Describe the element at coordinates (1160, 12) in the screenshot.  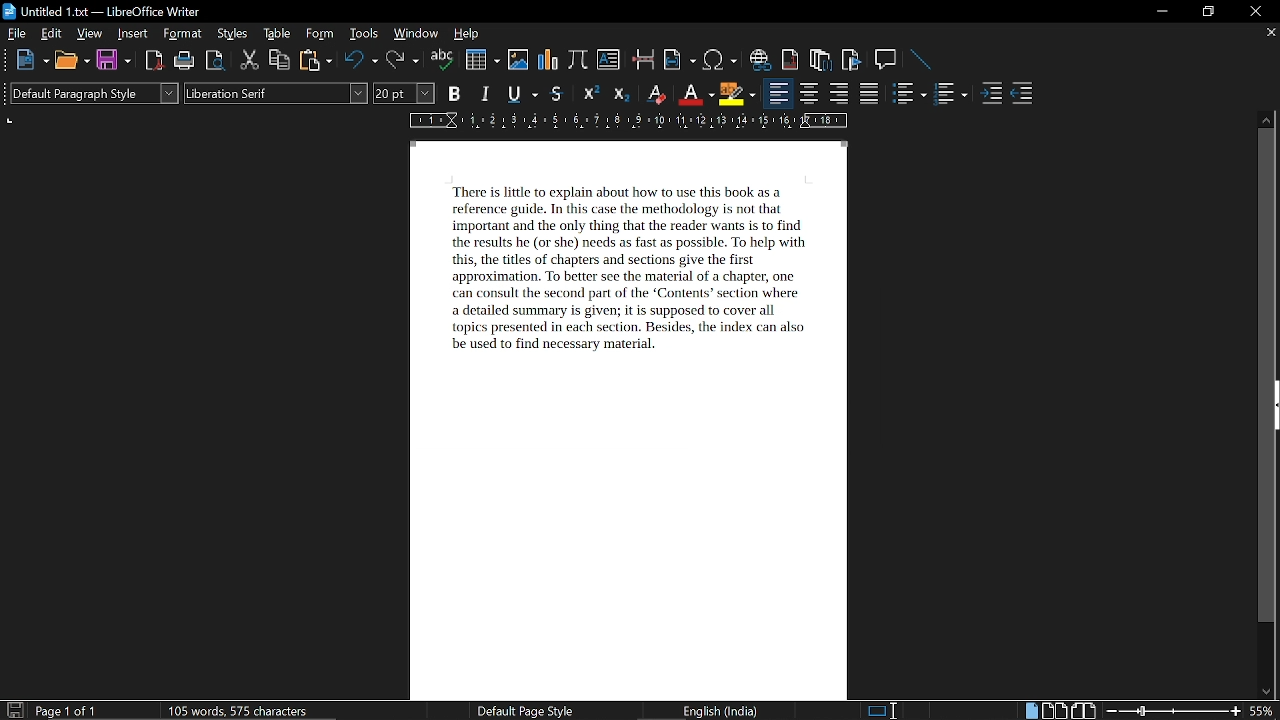
I see `minimize` at that location.